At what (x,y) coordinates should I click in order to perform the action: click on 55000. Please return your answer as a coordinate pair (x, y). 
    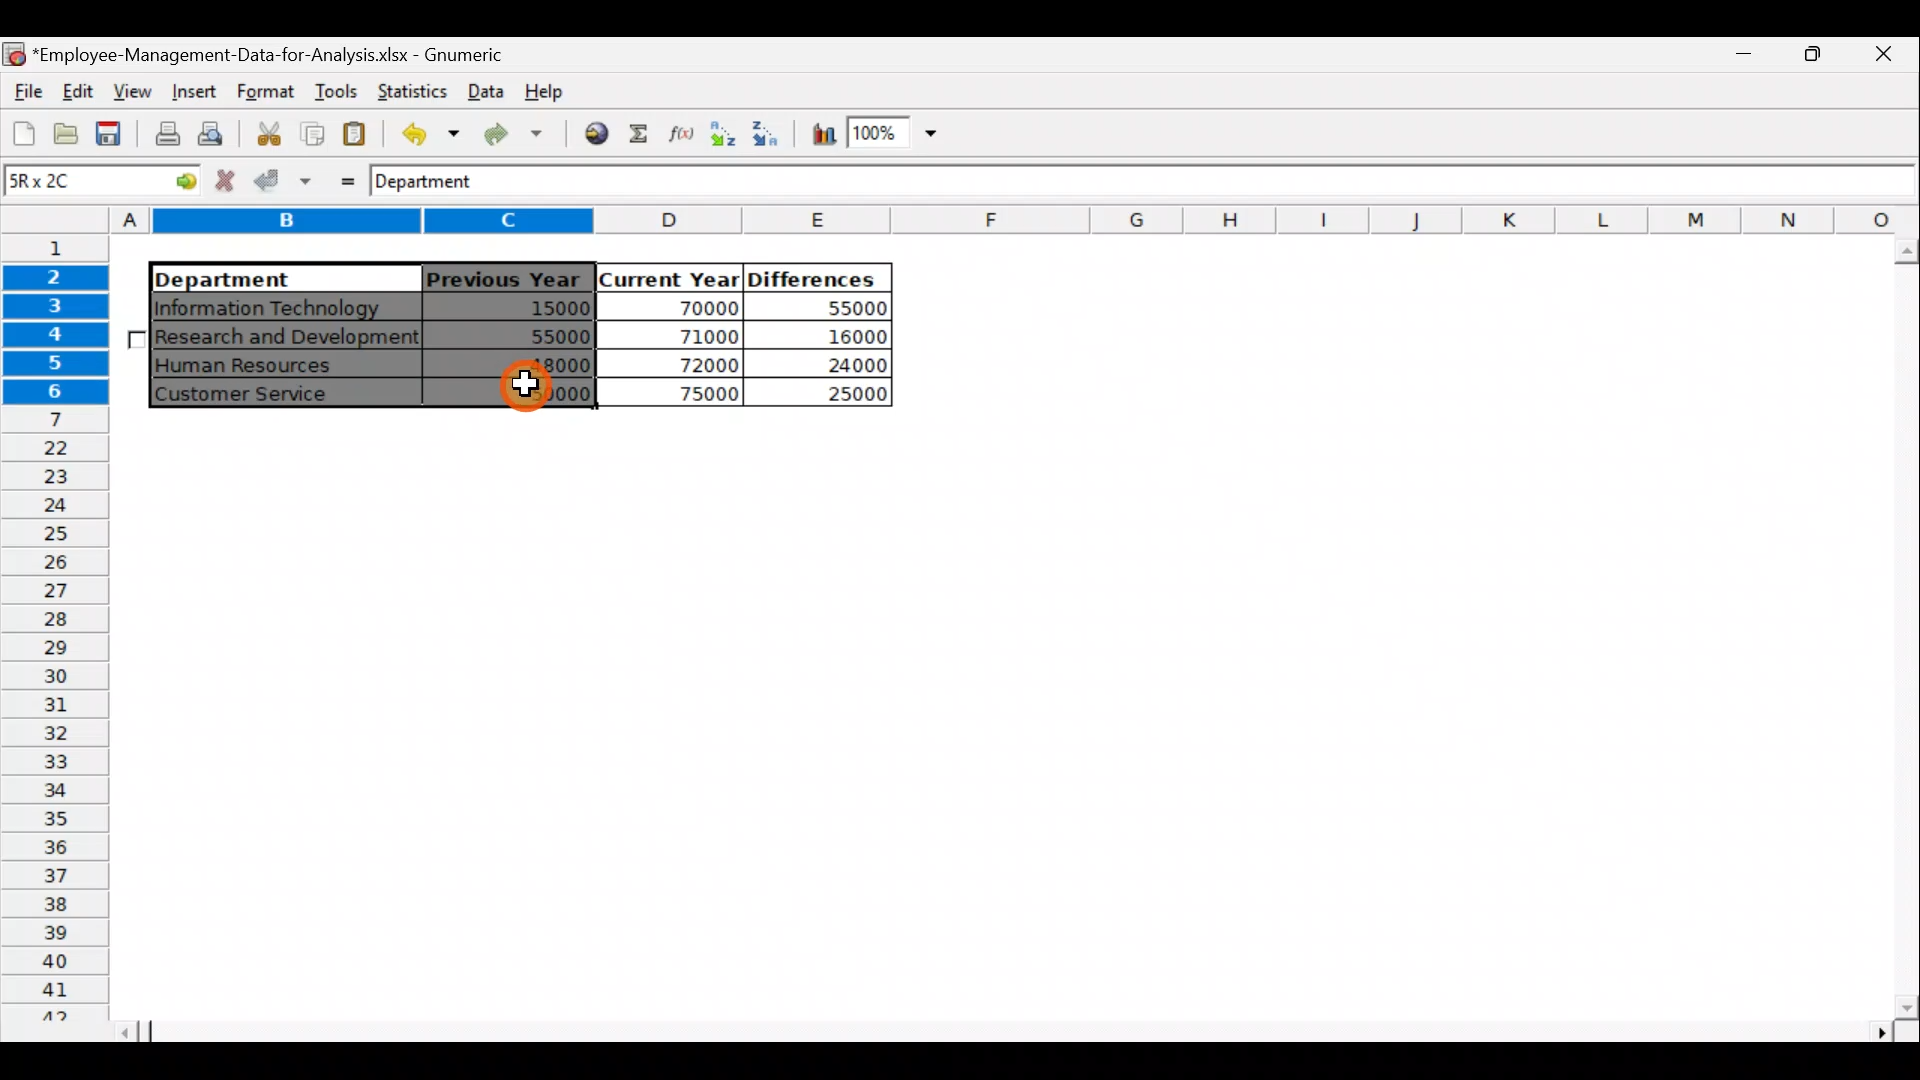
    Looking at the image, I should click on (847, 309).